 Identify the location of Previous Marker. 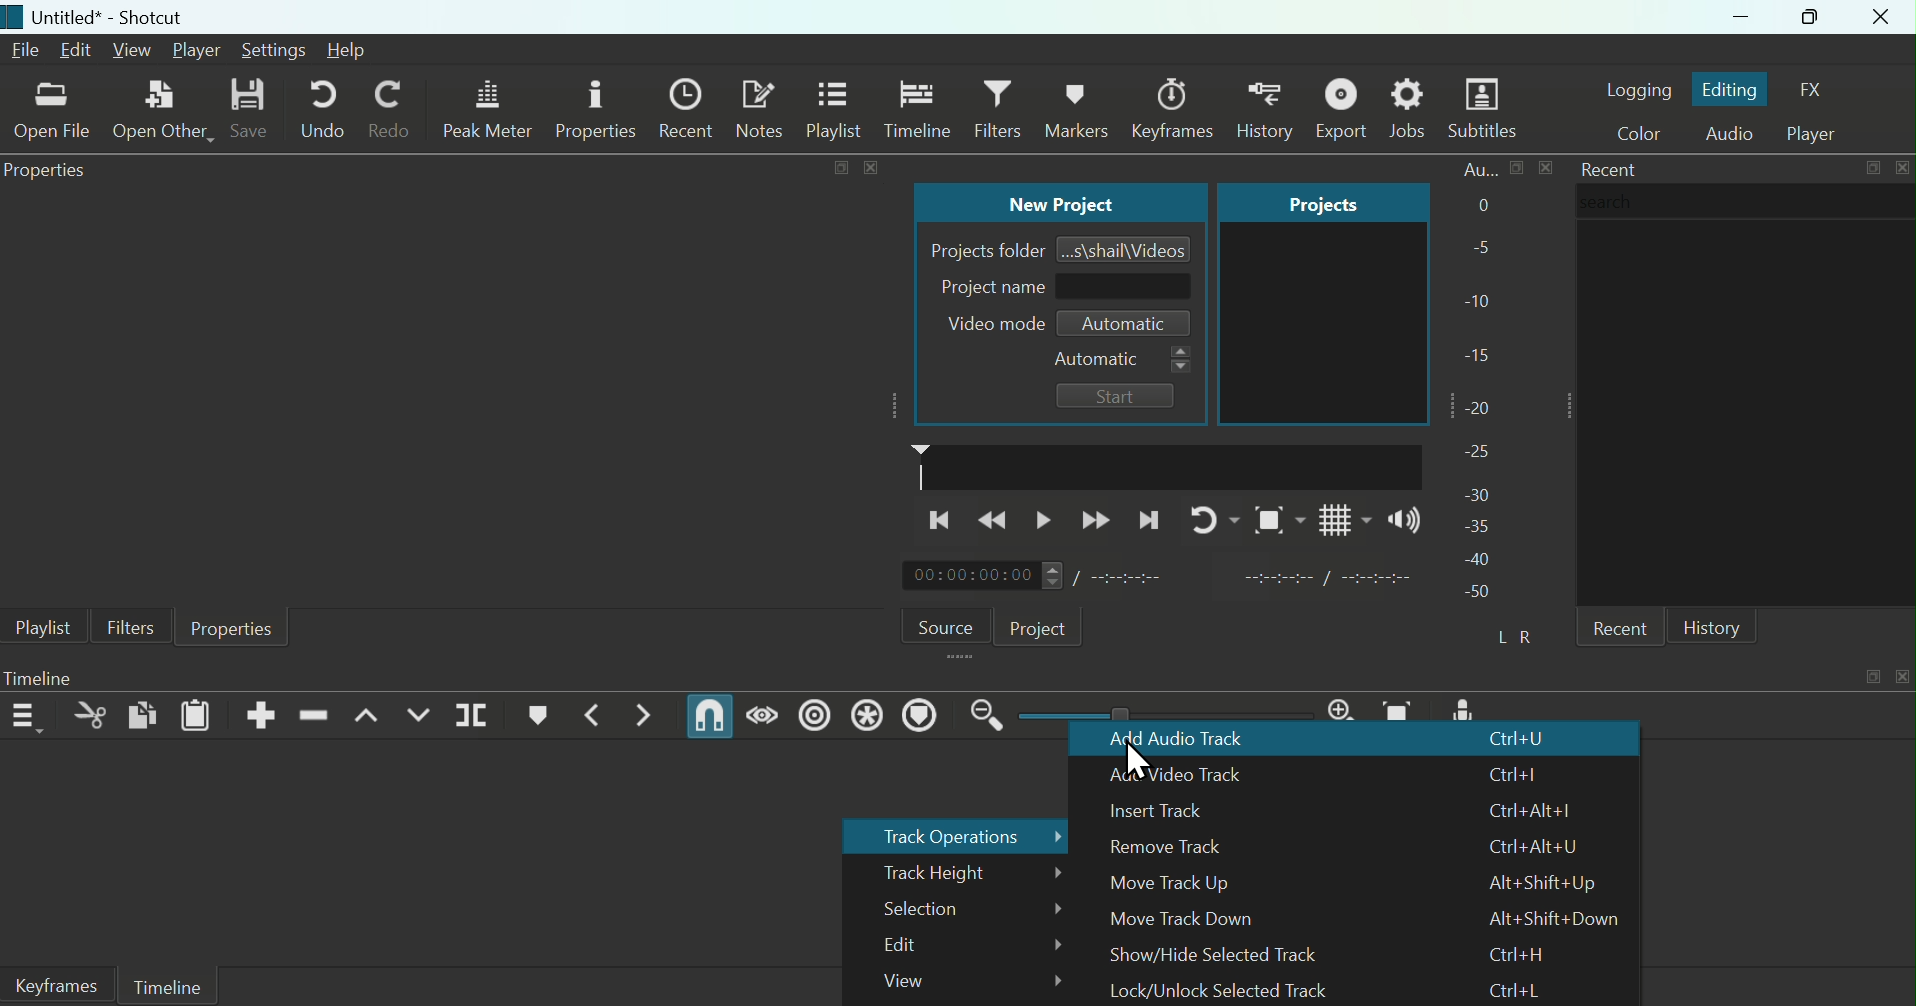
(598, 714).